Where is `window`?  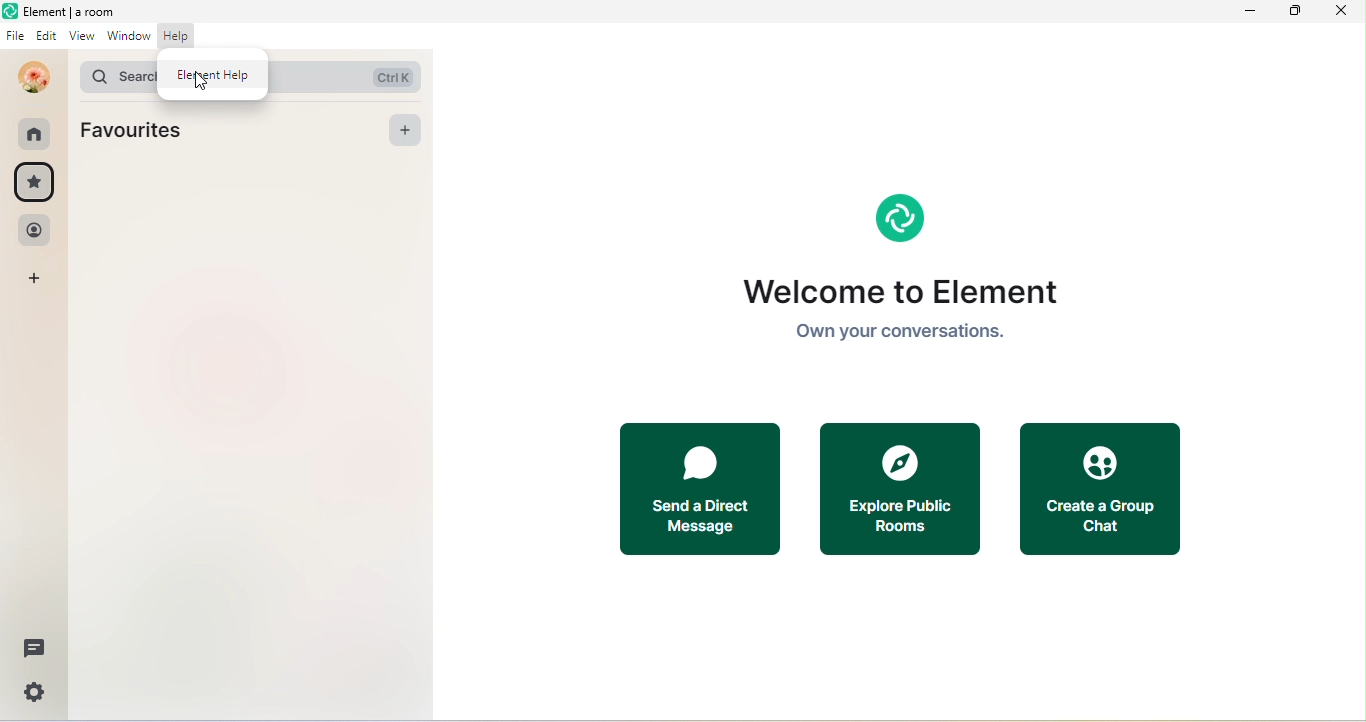 window is located at coordinates (131, 38).